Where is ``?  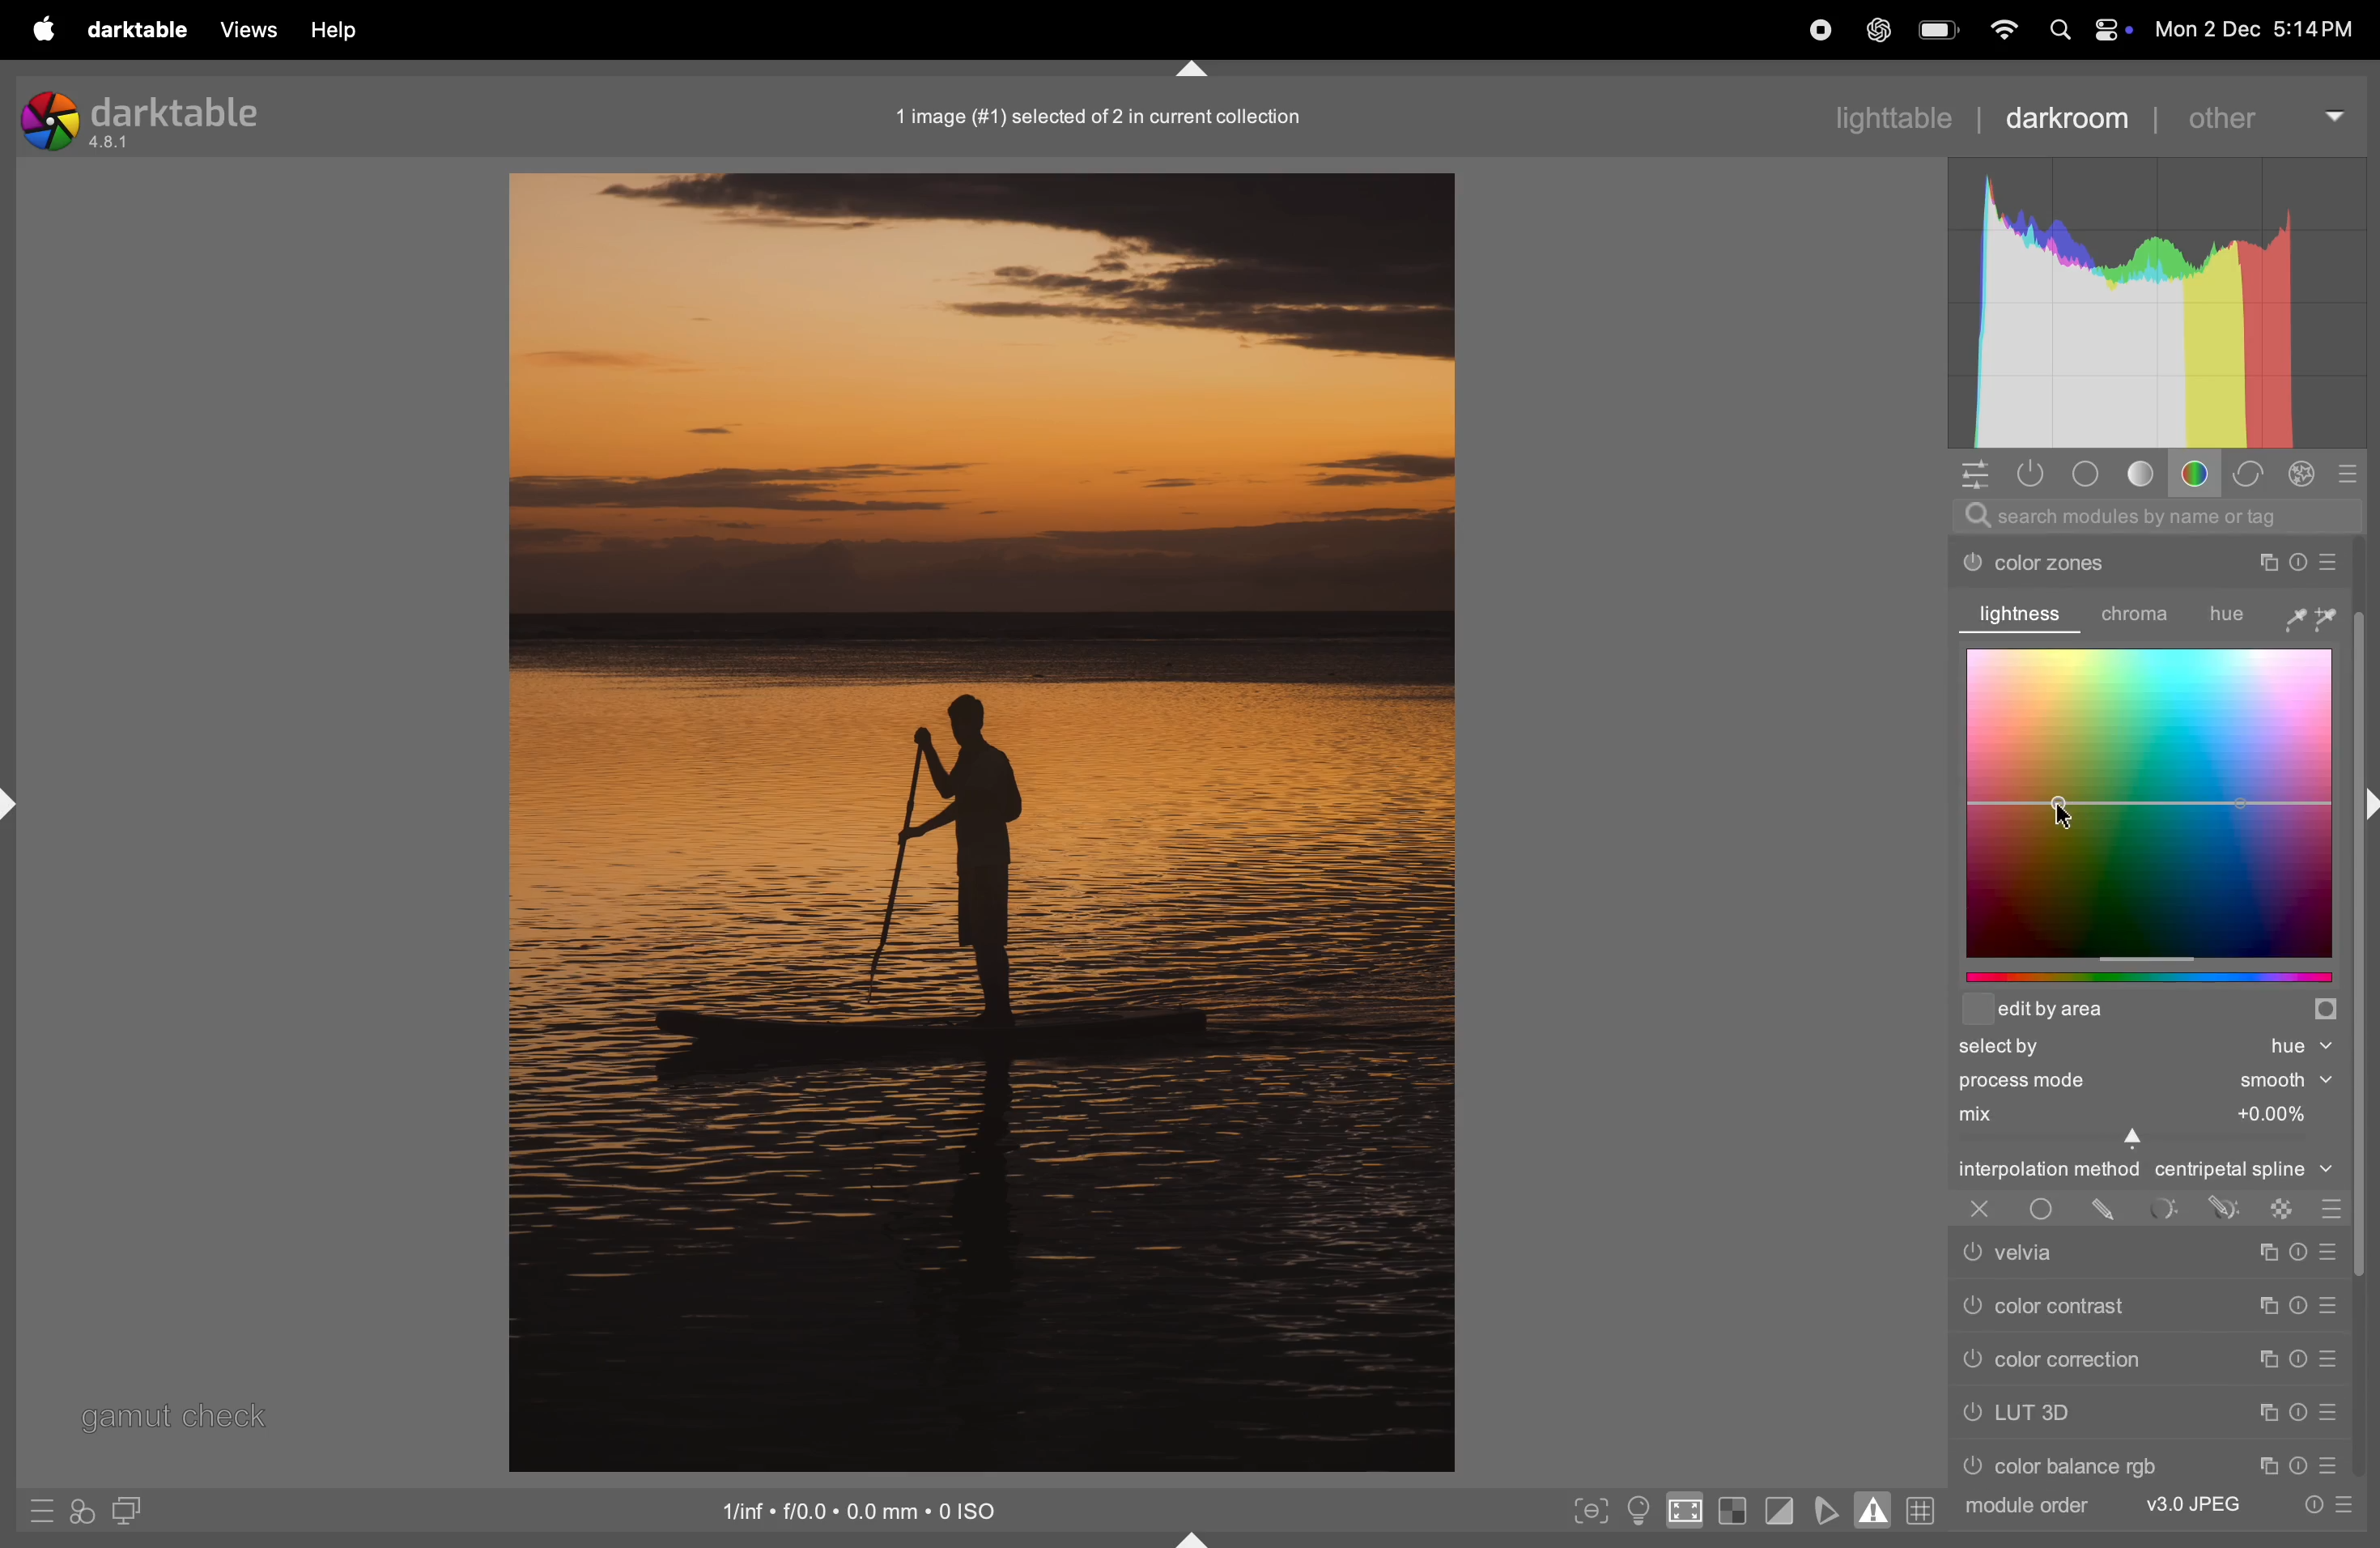
 is located at coordinates (1982, 1206).